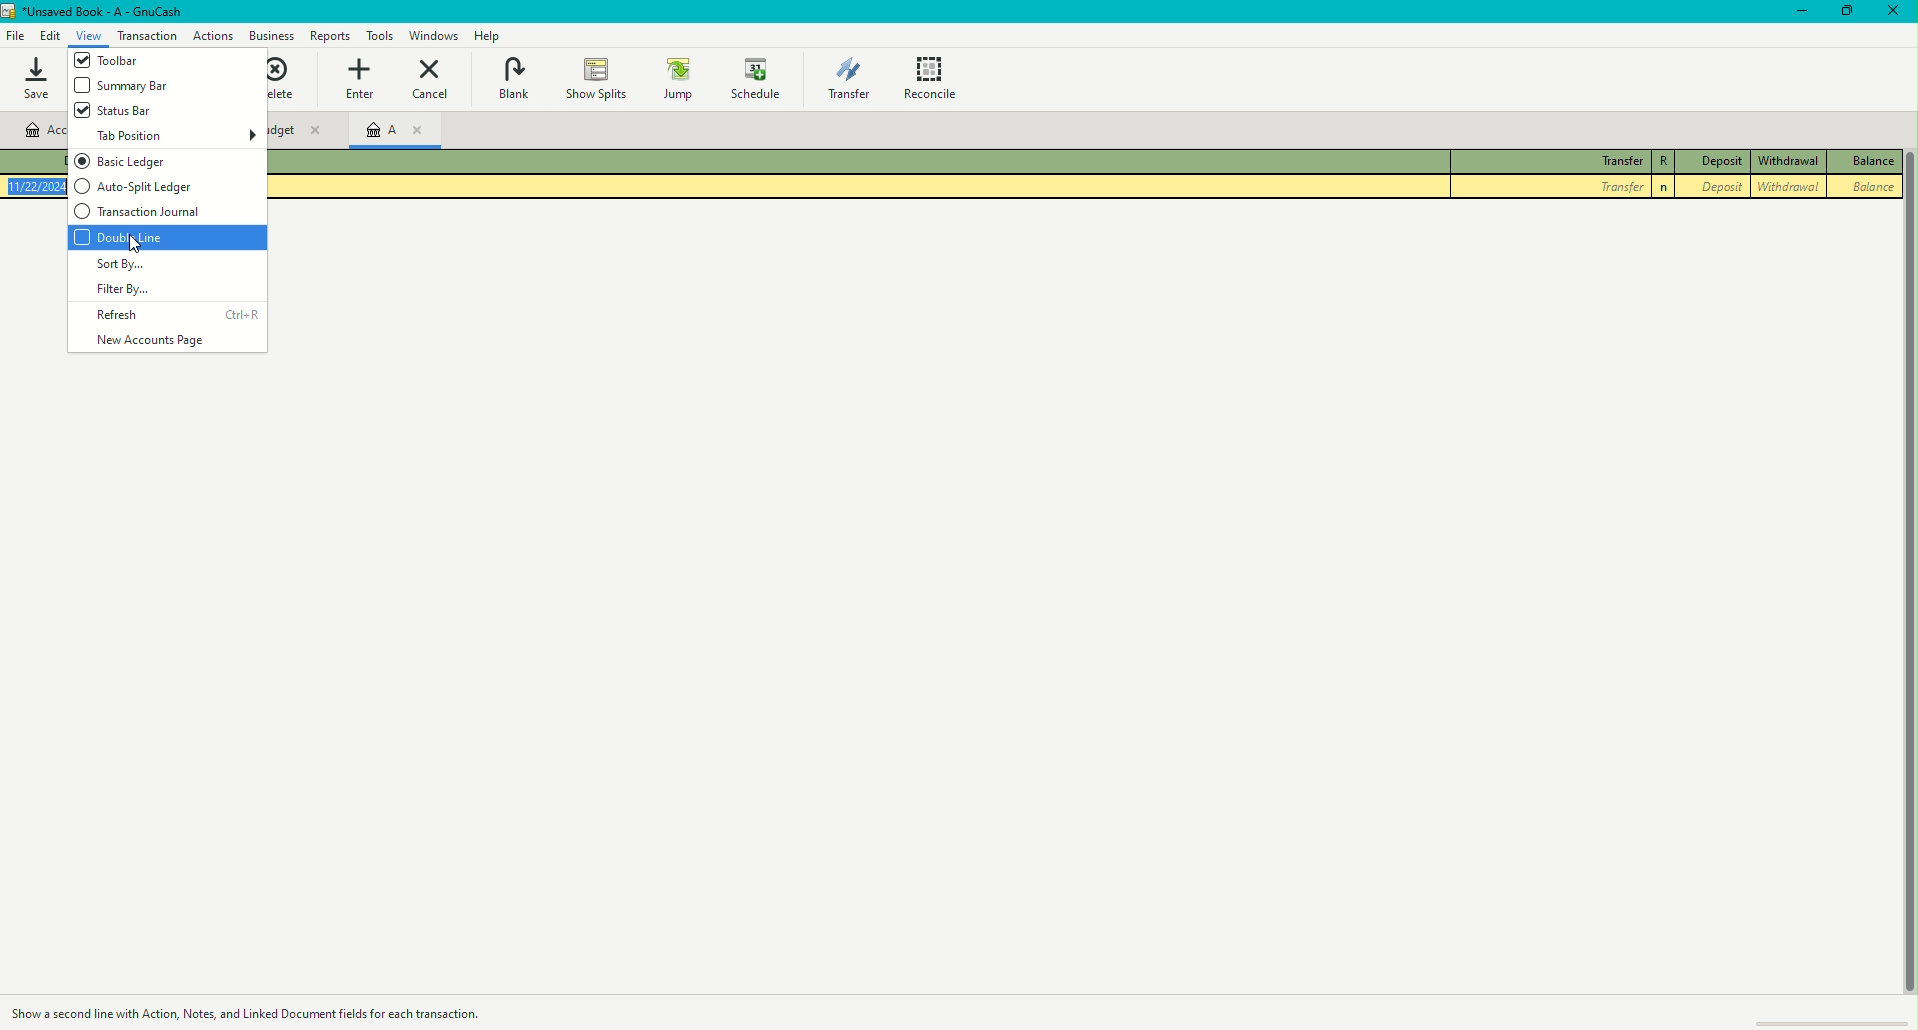  Describe the element at coordinates (39, 130) in the screenshot. I see `Account` at that location.